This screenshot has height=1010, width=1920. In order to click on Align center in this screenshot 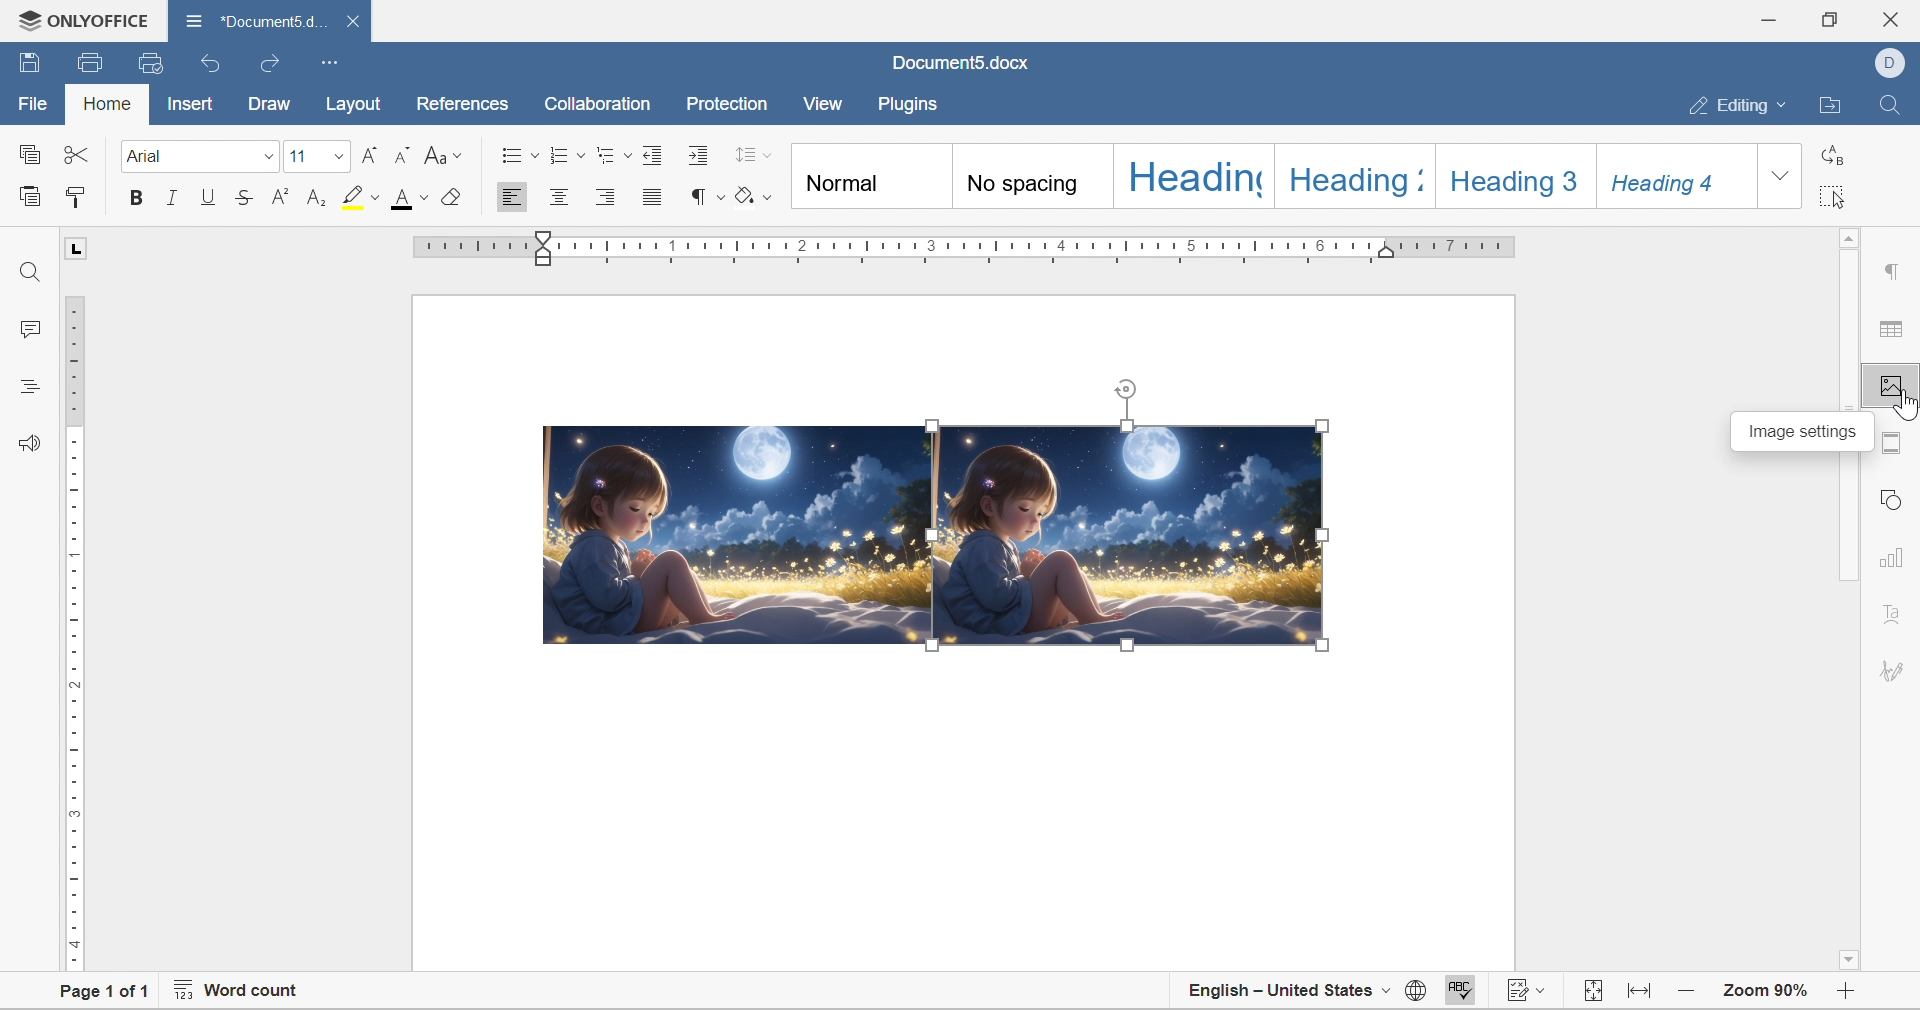, I will do `click(562, 196)`.